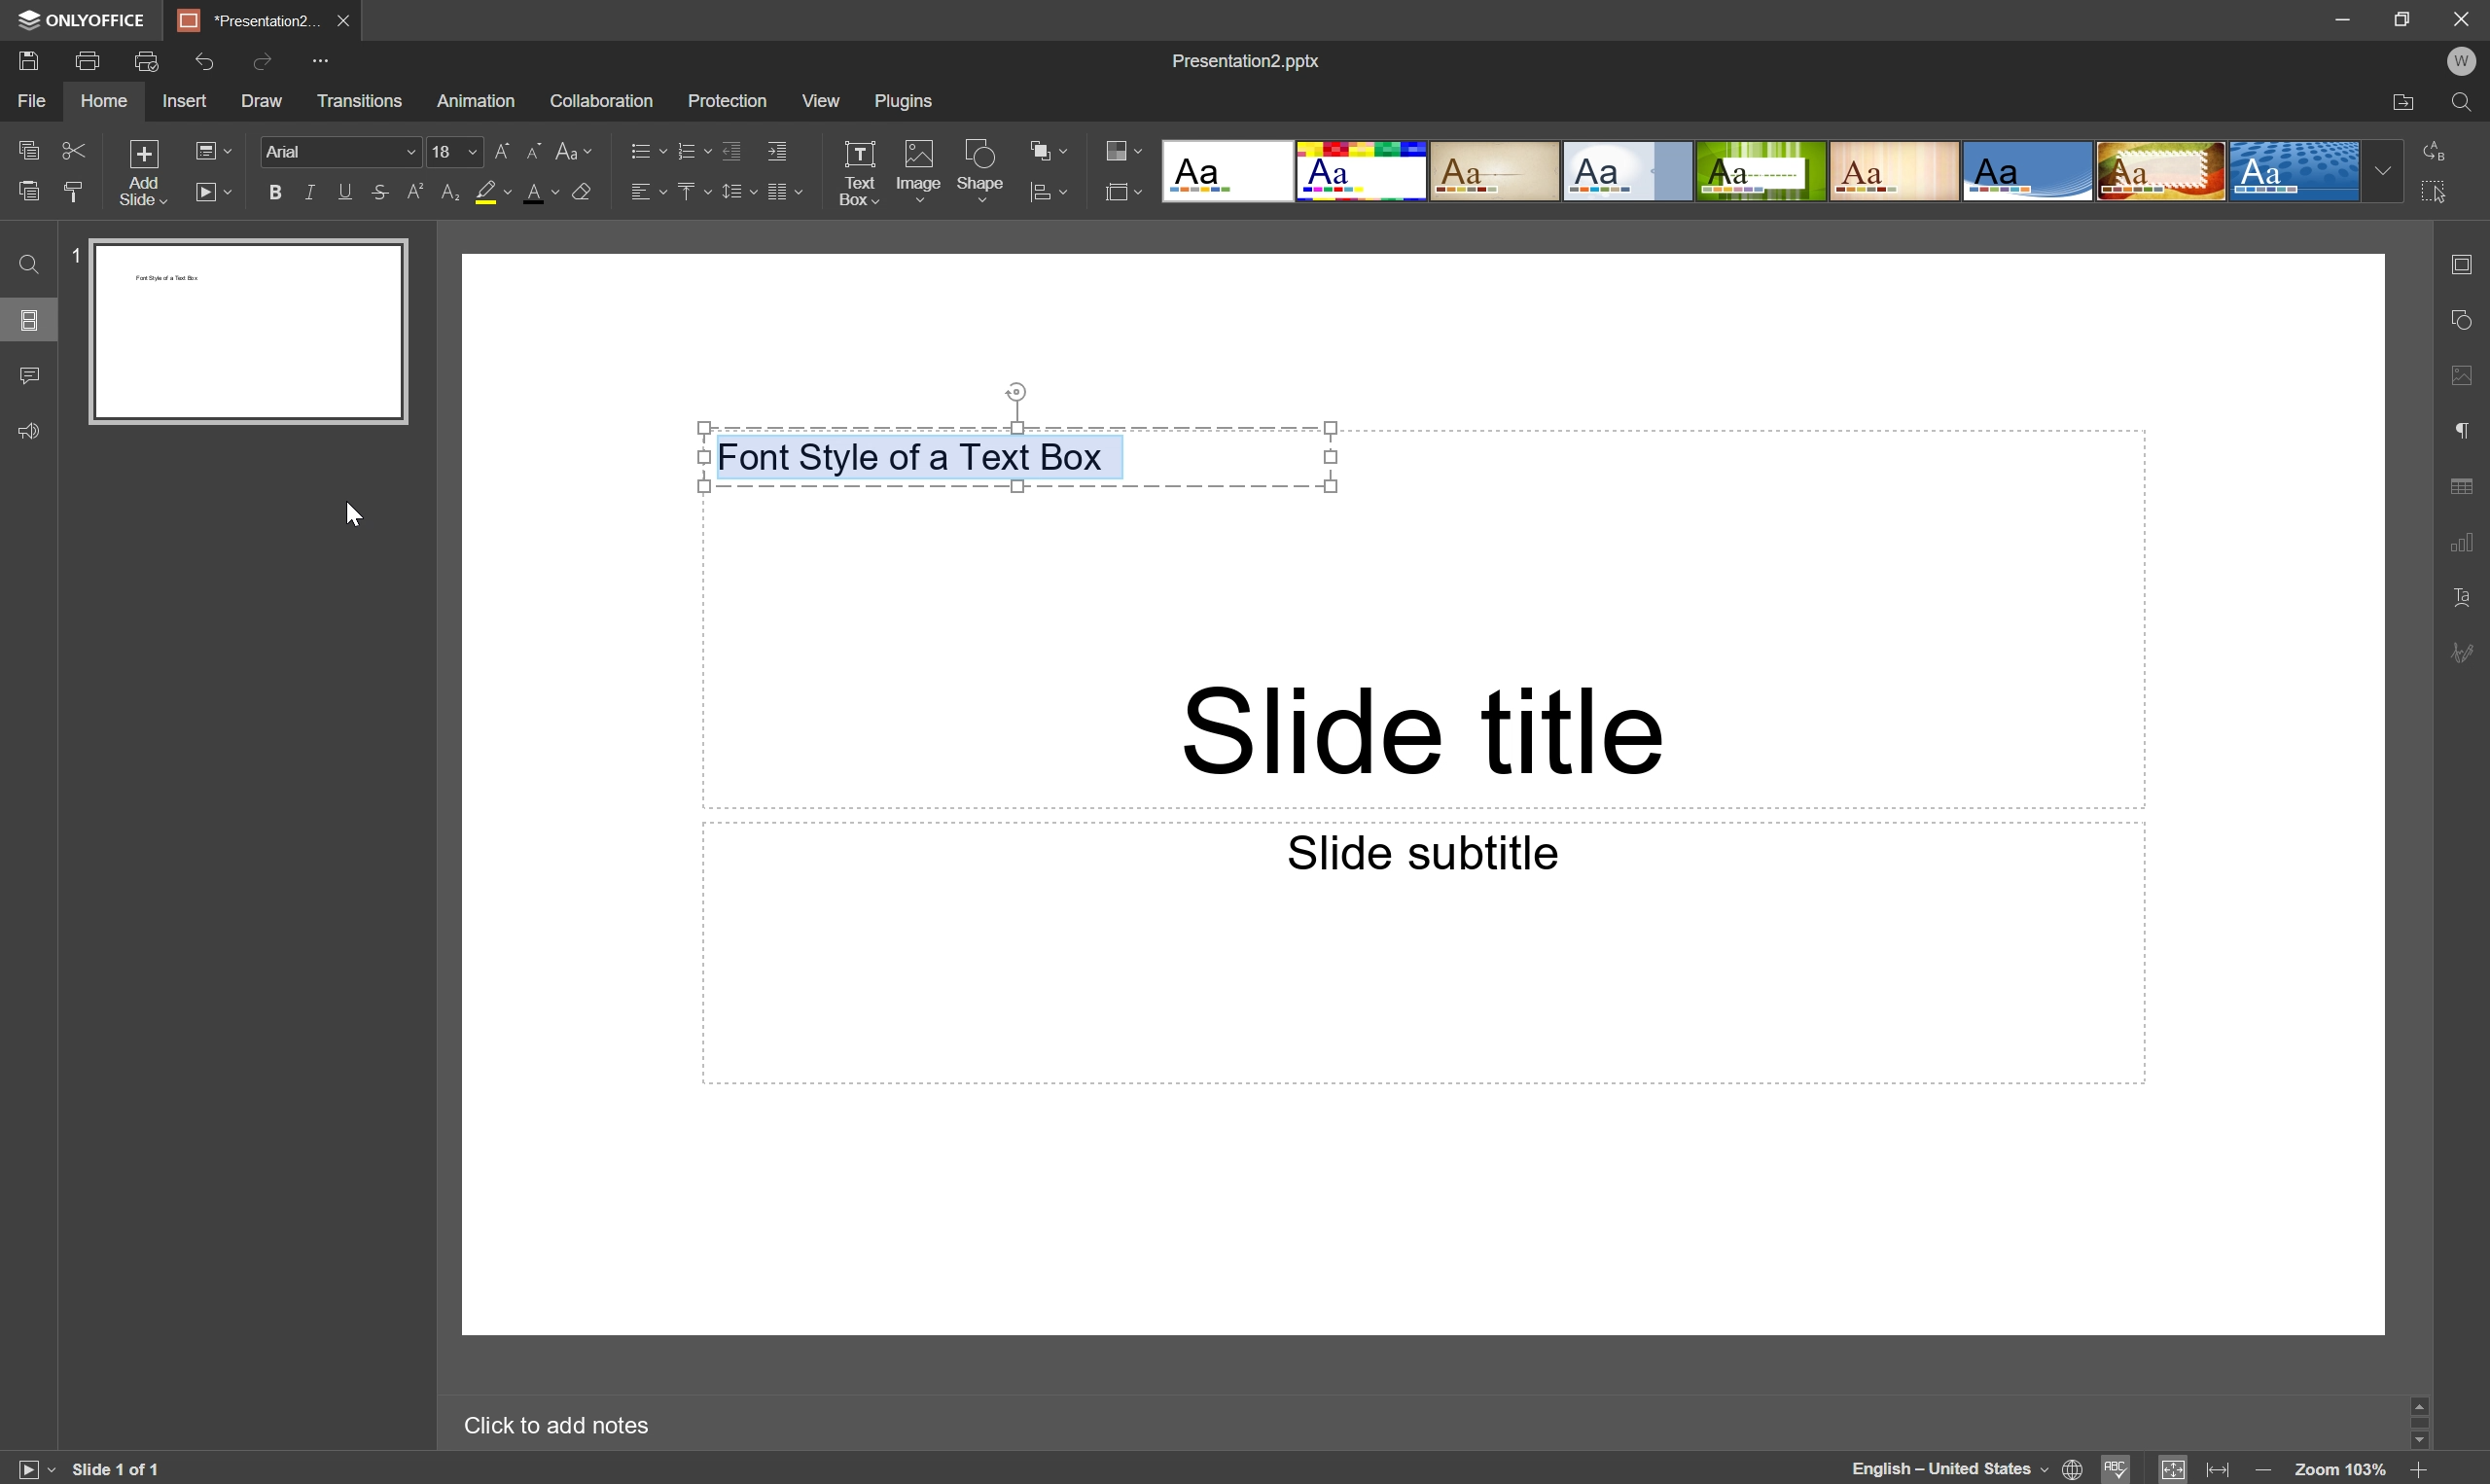 This screenshot has height=1484, width=2490. What do you see at coordinates (1124, 151) in the screenshot?
I see `Change color theme` at bounding box center [1124, 151].